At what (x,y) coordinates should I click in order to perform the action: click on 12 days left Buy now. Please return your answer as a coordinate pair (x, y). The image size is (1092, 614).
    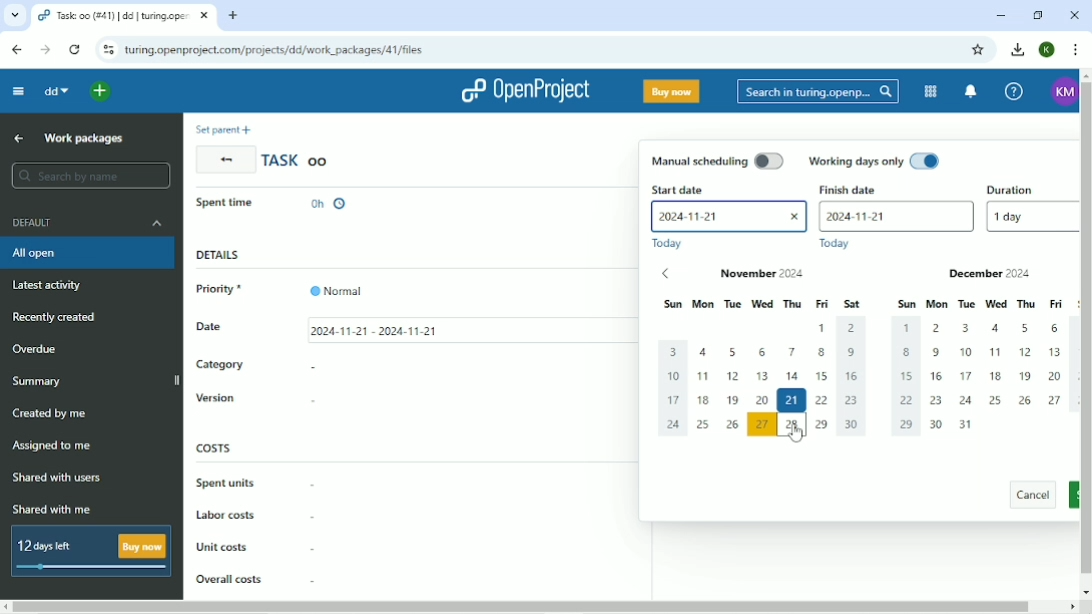
    Looking at the image, I should click on (87, 551).